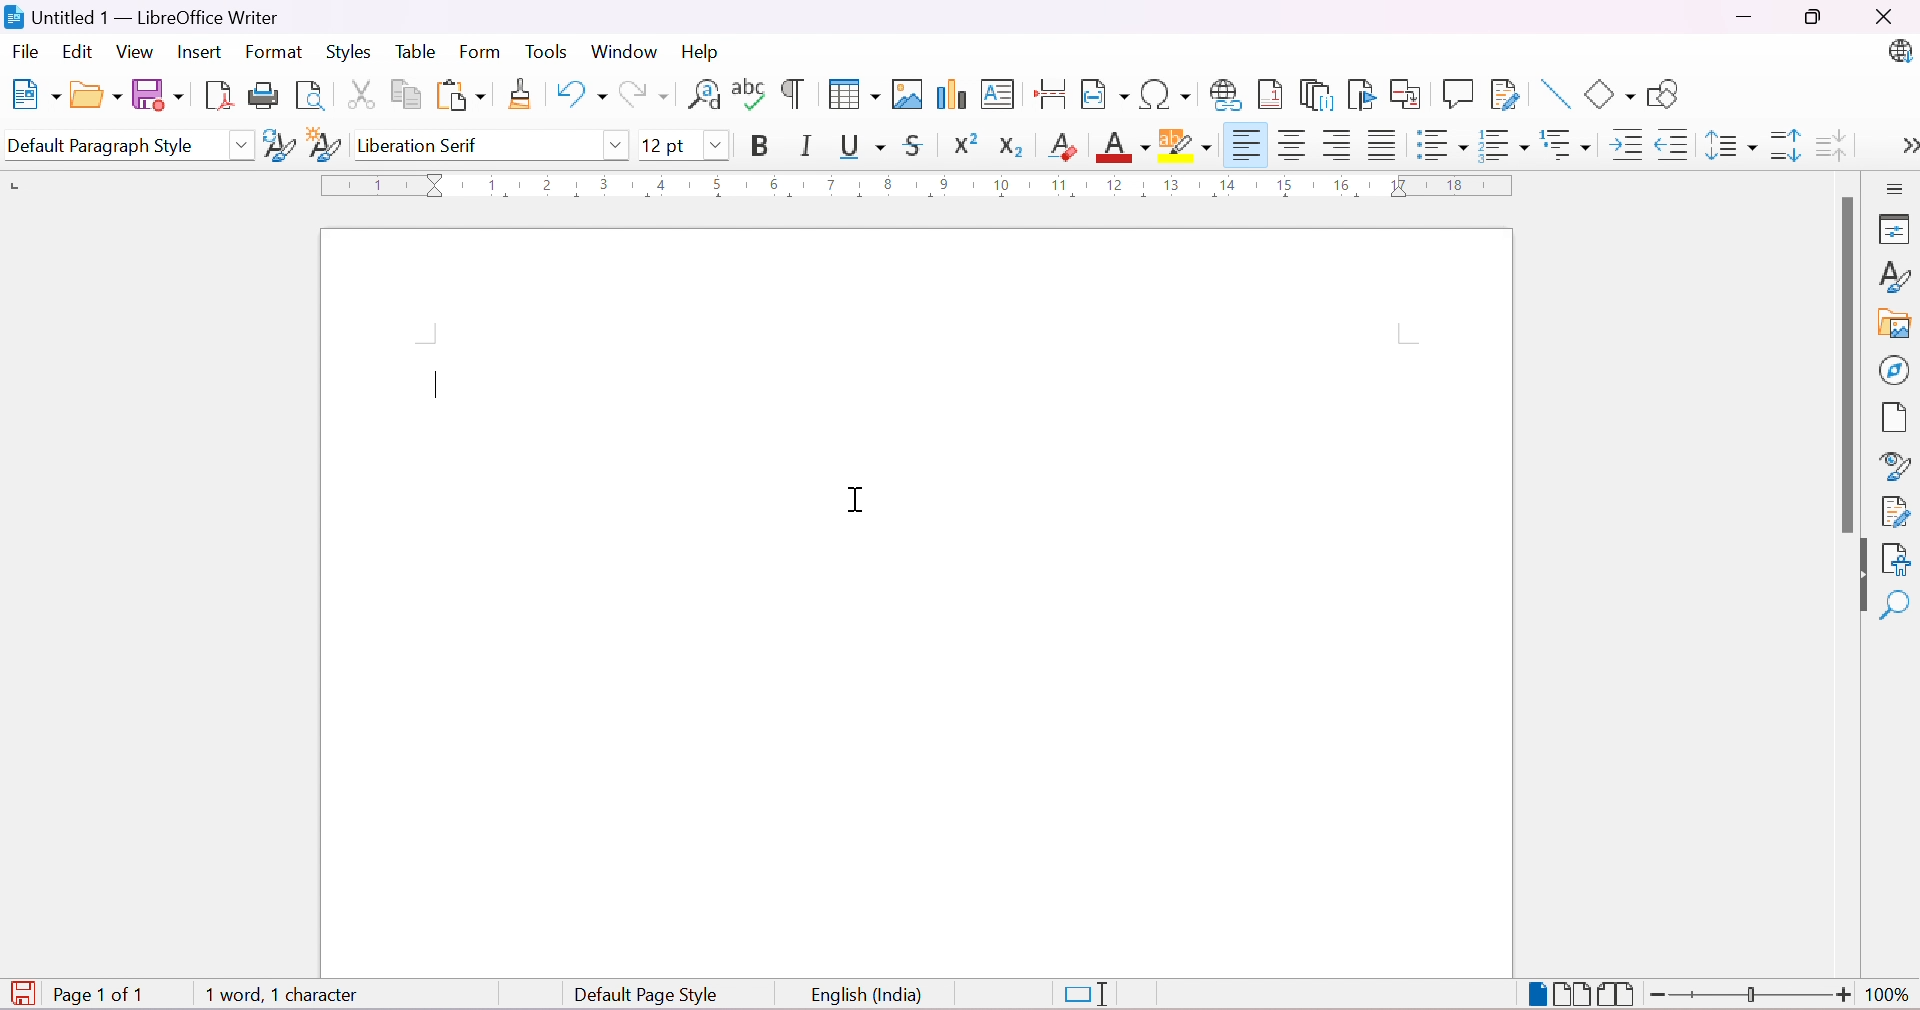 This screenshot has width=1920, height=1010. What do you see at coordinates (716, 143) in the screenshot?
I see `Drop Down` at bounding box center [716, 143].